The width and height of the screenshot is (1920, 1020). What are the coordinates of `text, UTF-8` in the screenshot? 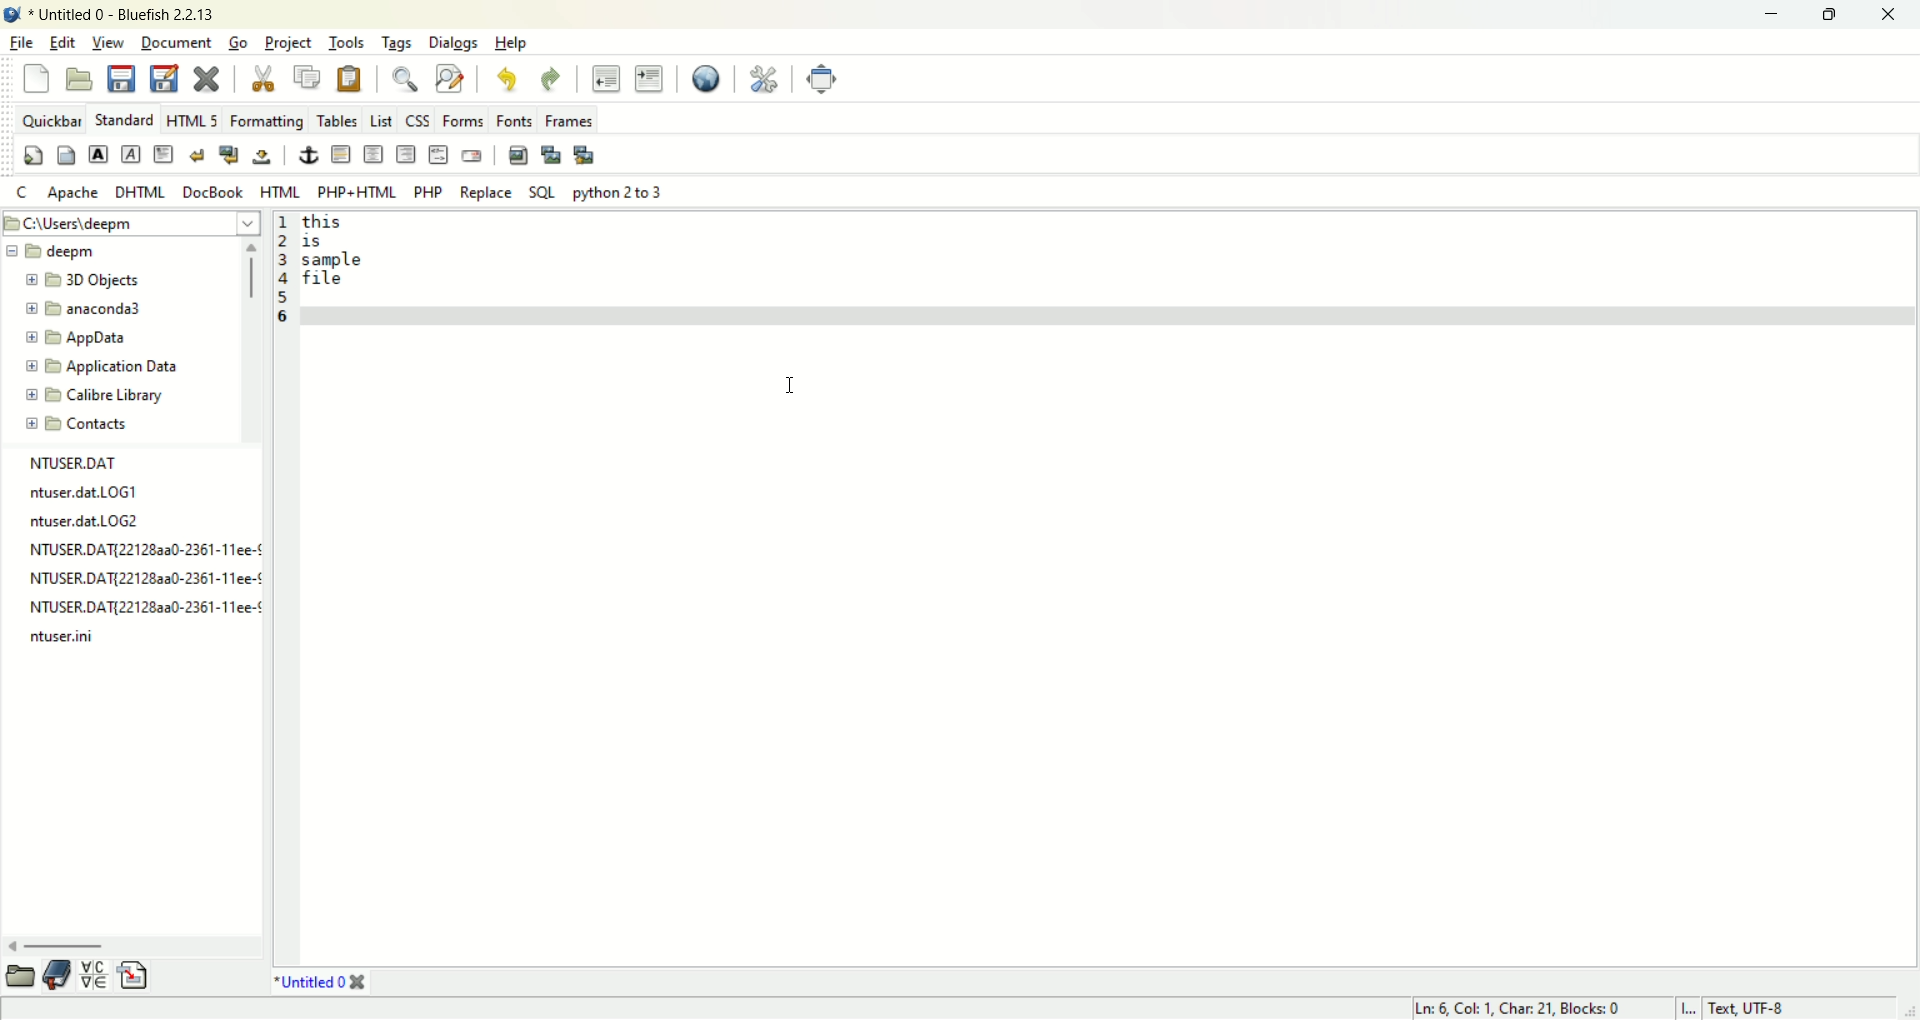 It's located at (1766, 1009).